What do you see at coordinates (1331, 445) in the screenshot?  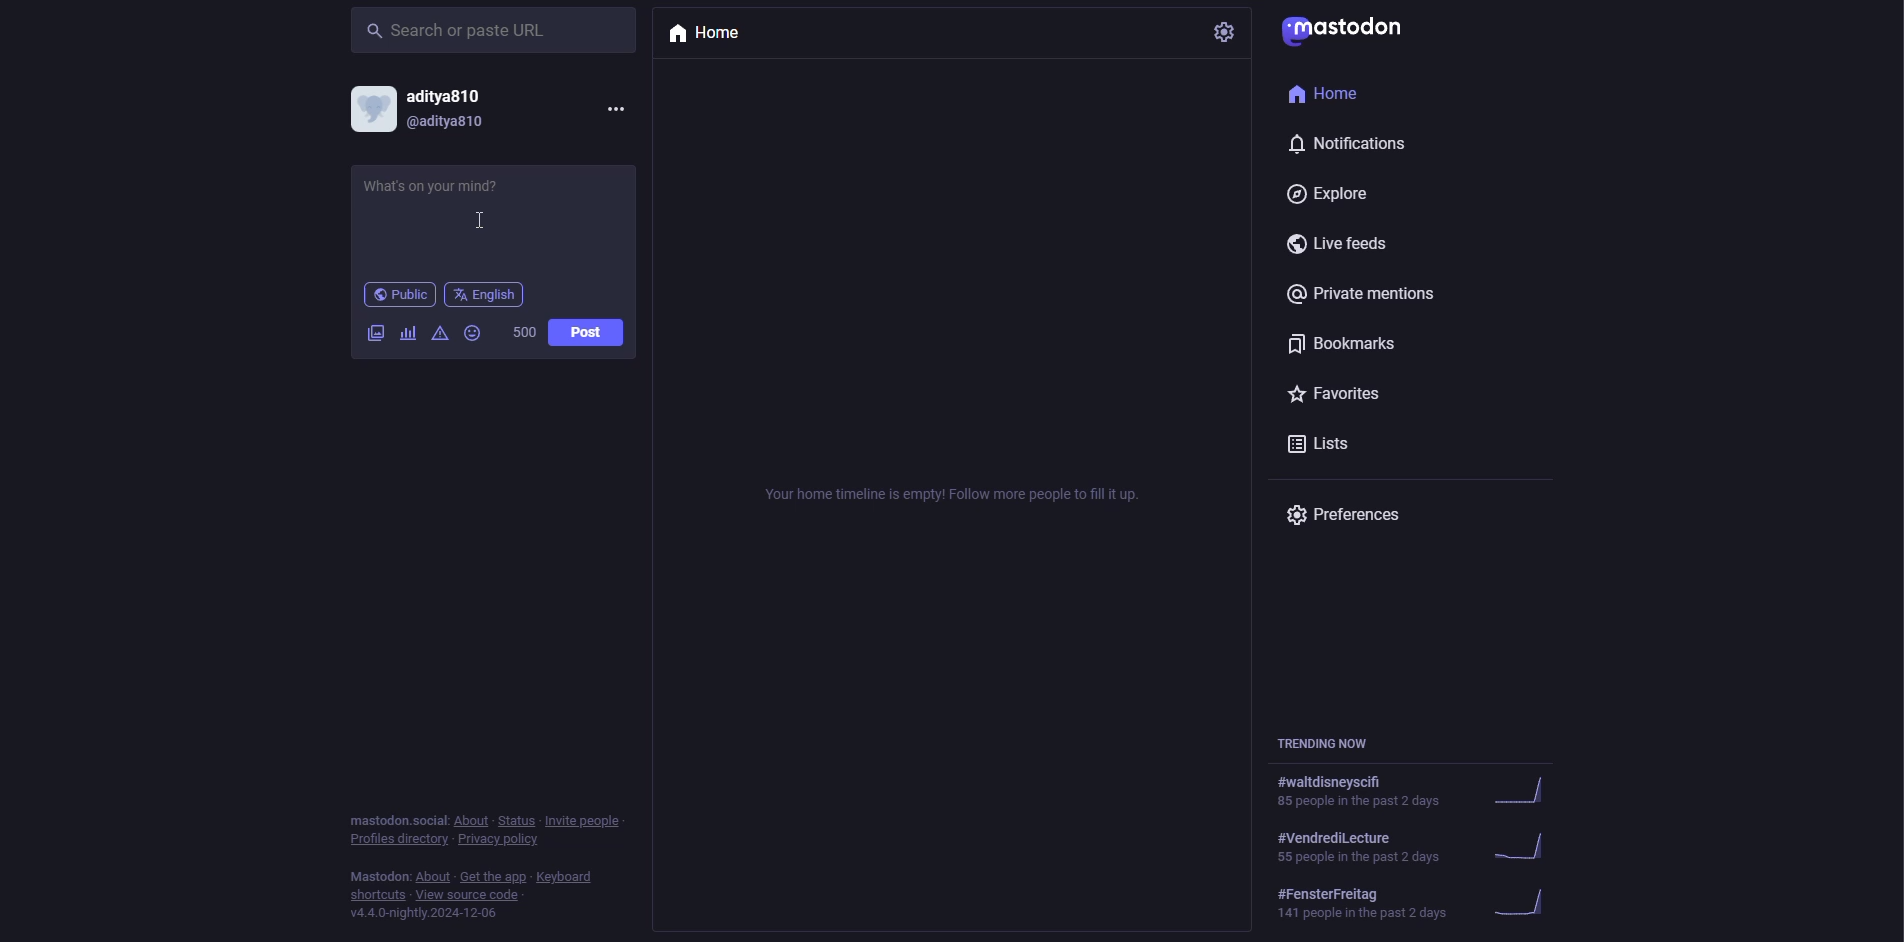 I see `lists` at bounding box center [1331, 445].